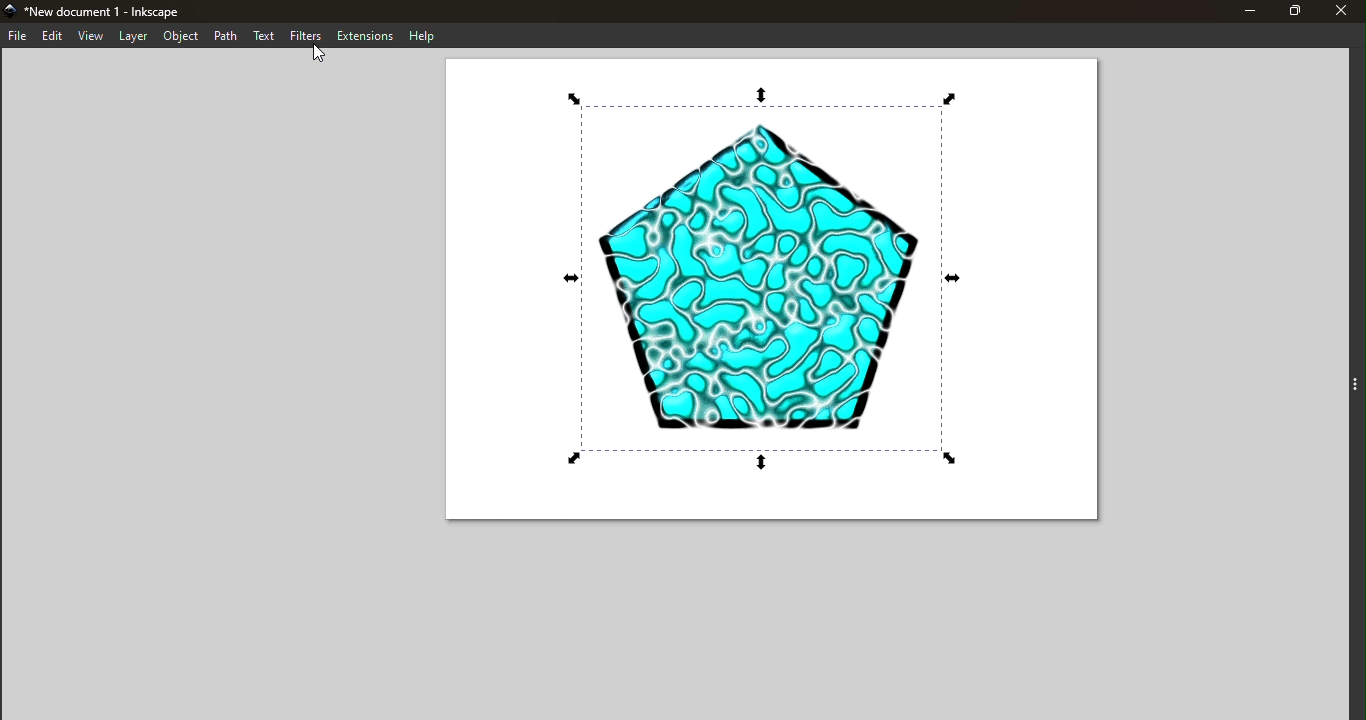 Image resolution: width=1366 pixels, height=720 pixels. Describe the element at coordinates (366, 34) in the screenshot. I see `Extensions` at that location.